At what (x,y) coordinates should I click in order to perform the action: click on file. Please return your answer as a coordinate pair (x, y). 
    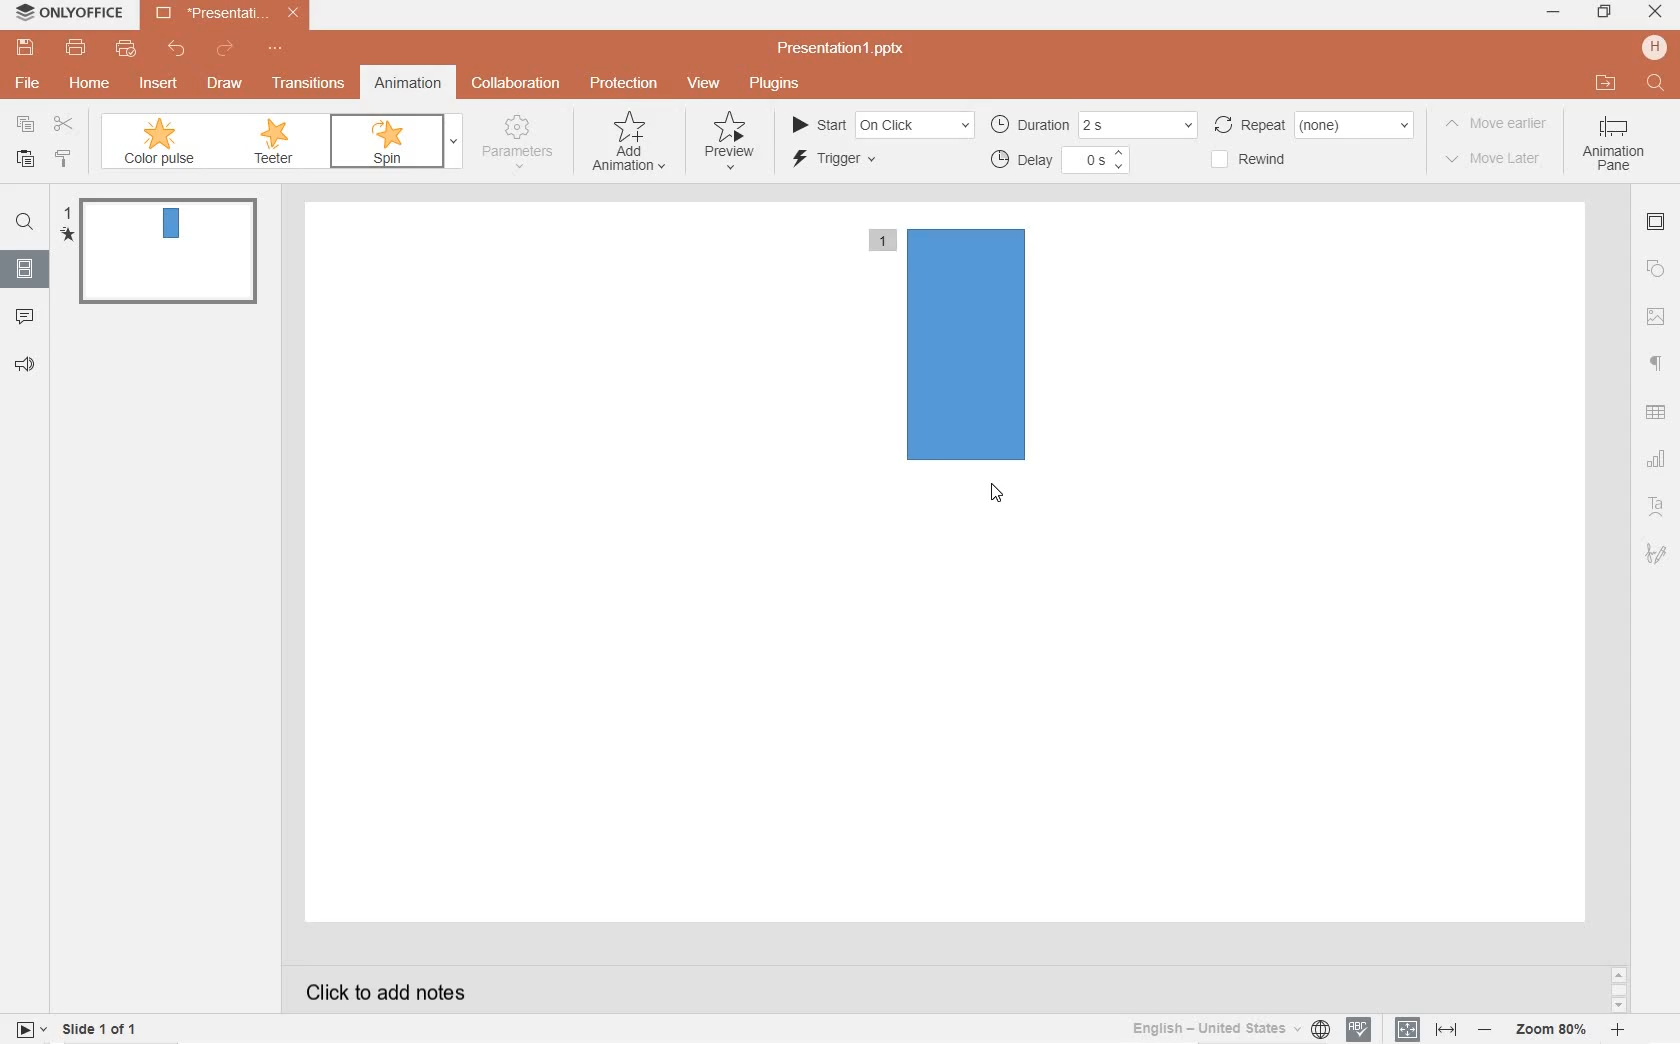
    Looking at the image, I should click on (29, 83).